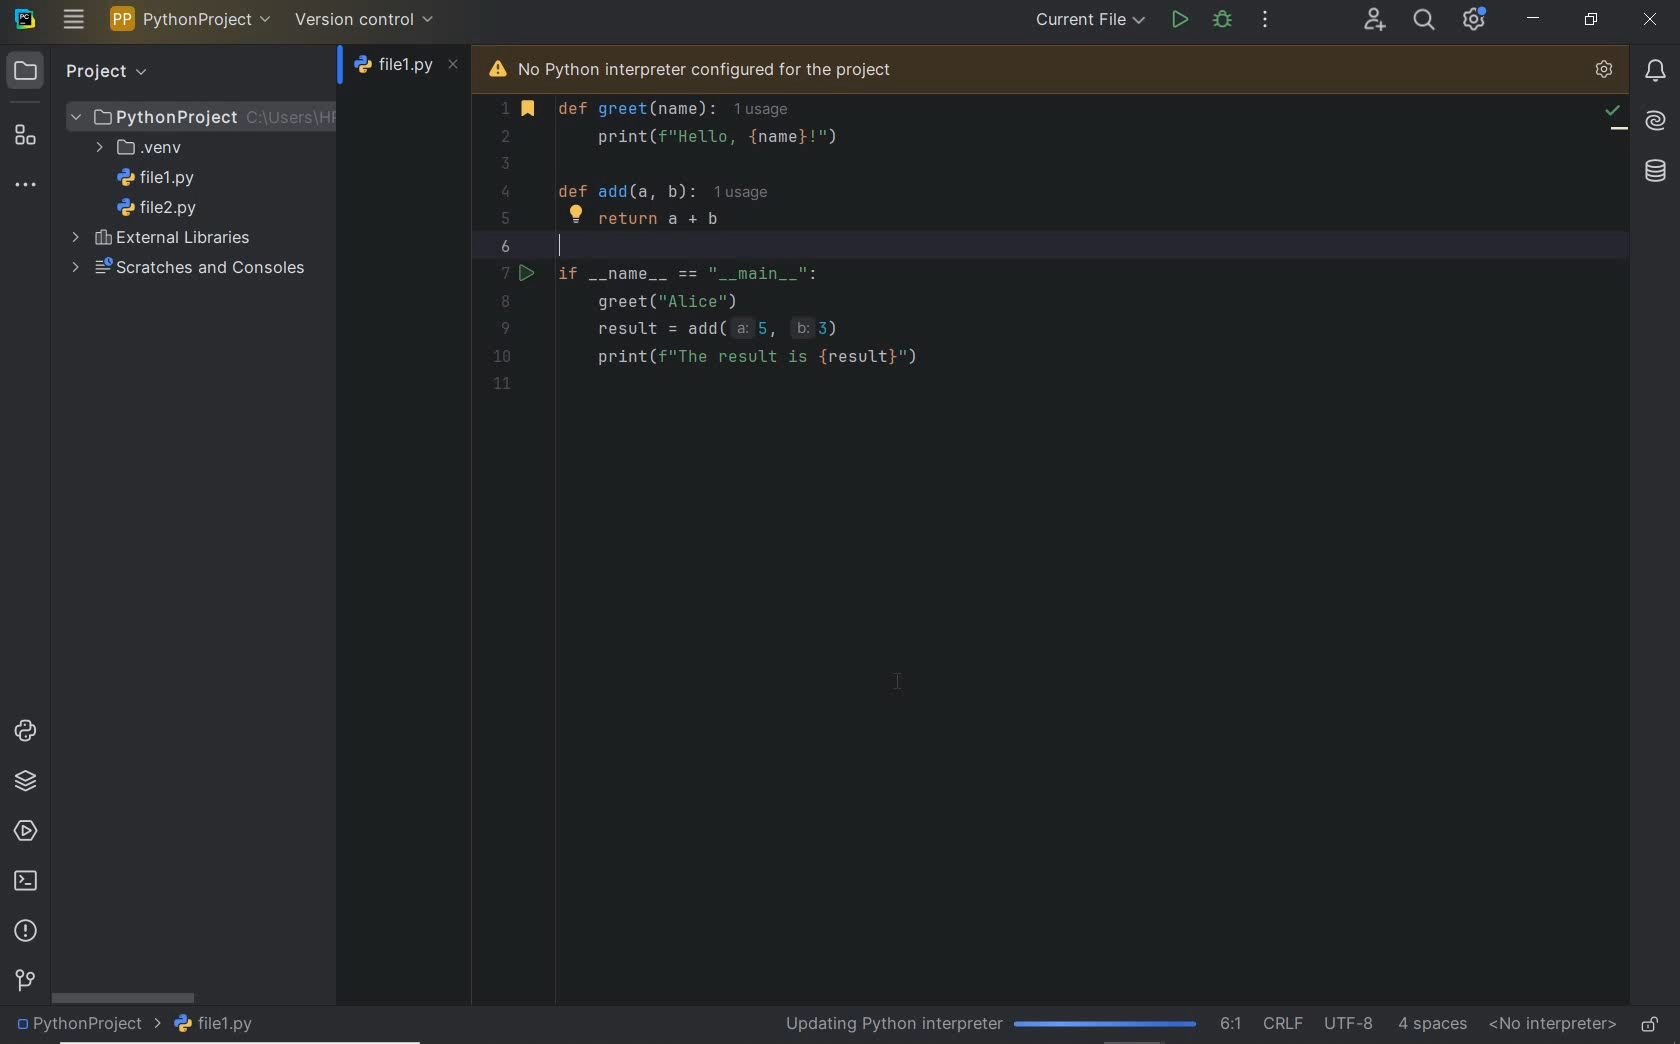 The height and width of the screenshot is (1044, 1680). What do you see at coordinates (721, 67) in the screenshot?
I see `No python interpreter configured for the project` at bounding box center [721, 67].